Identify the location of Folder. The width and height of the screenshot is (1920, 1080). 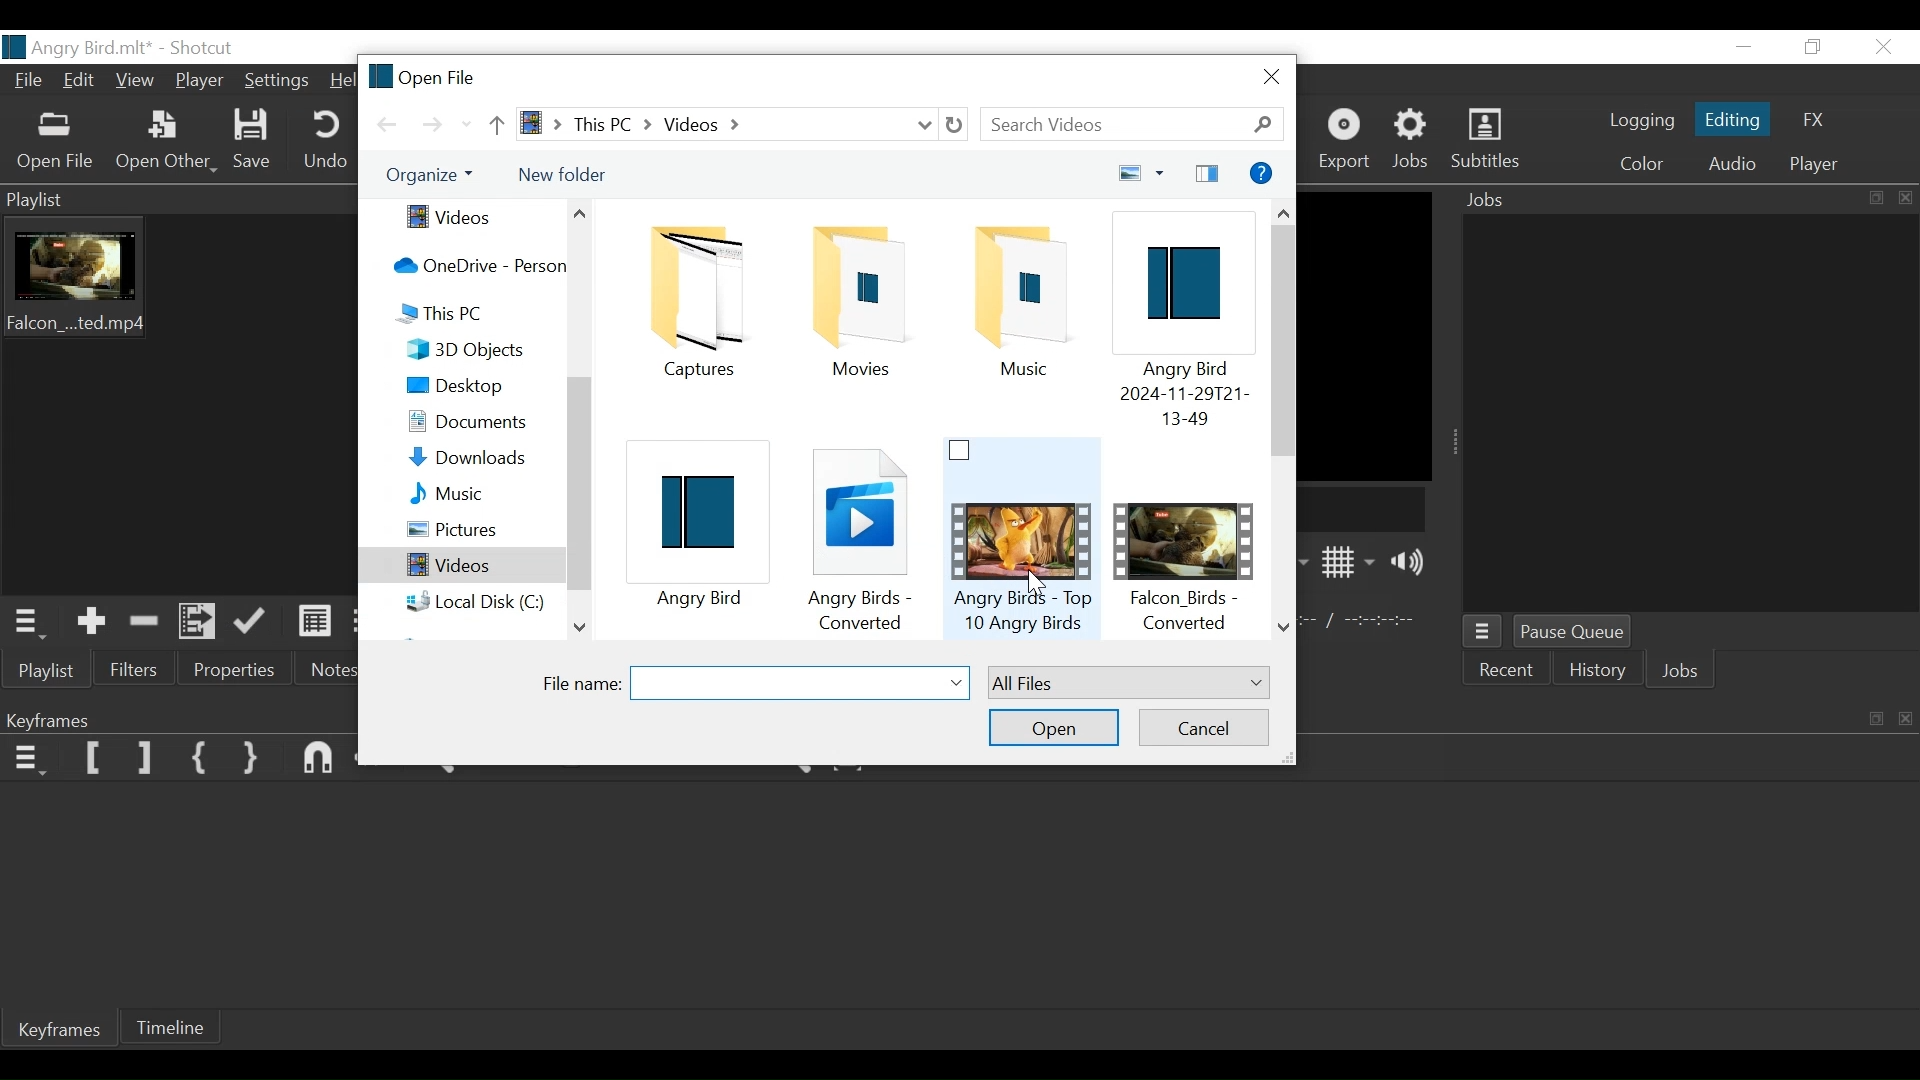
(698, 297).